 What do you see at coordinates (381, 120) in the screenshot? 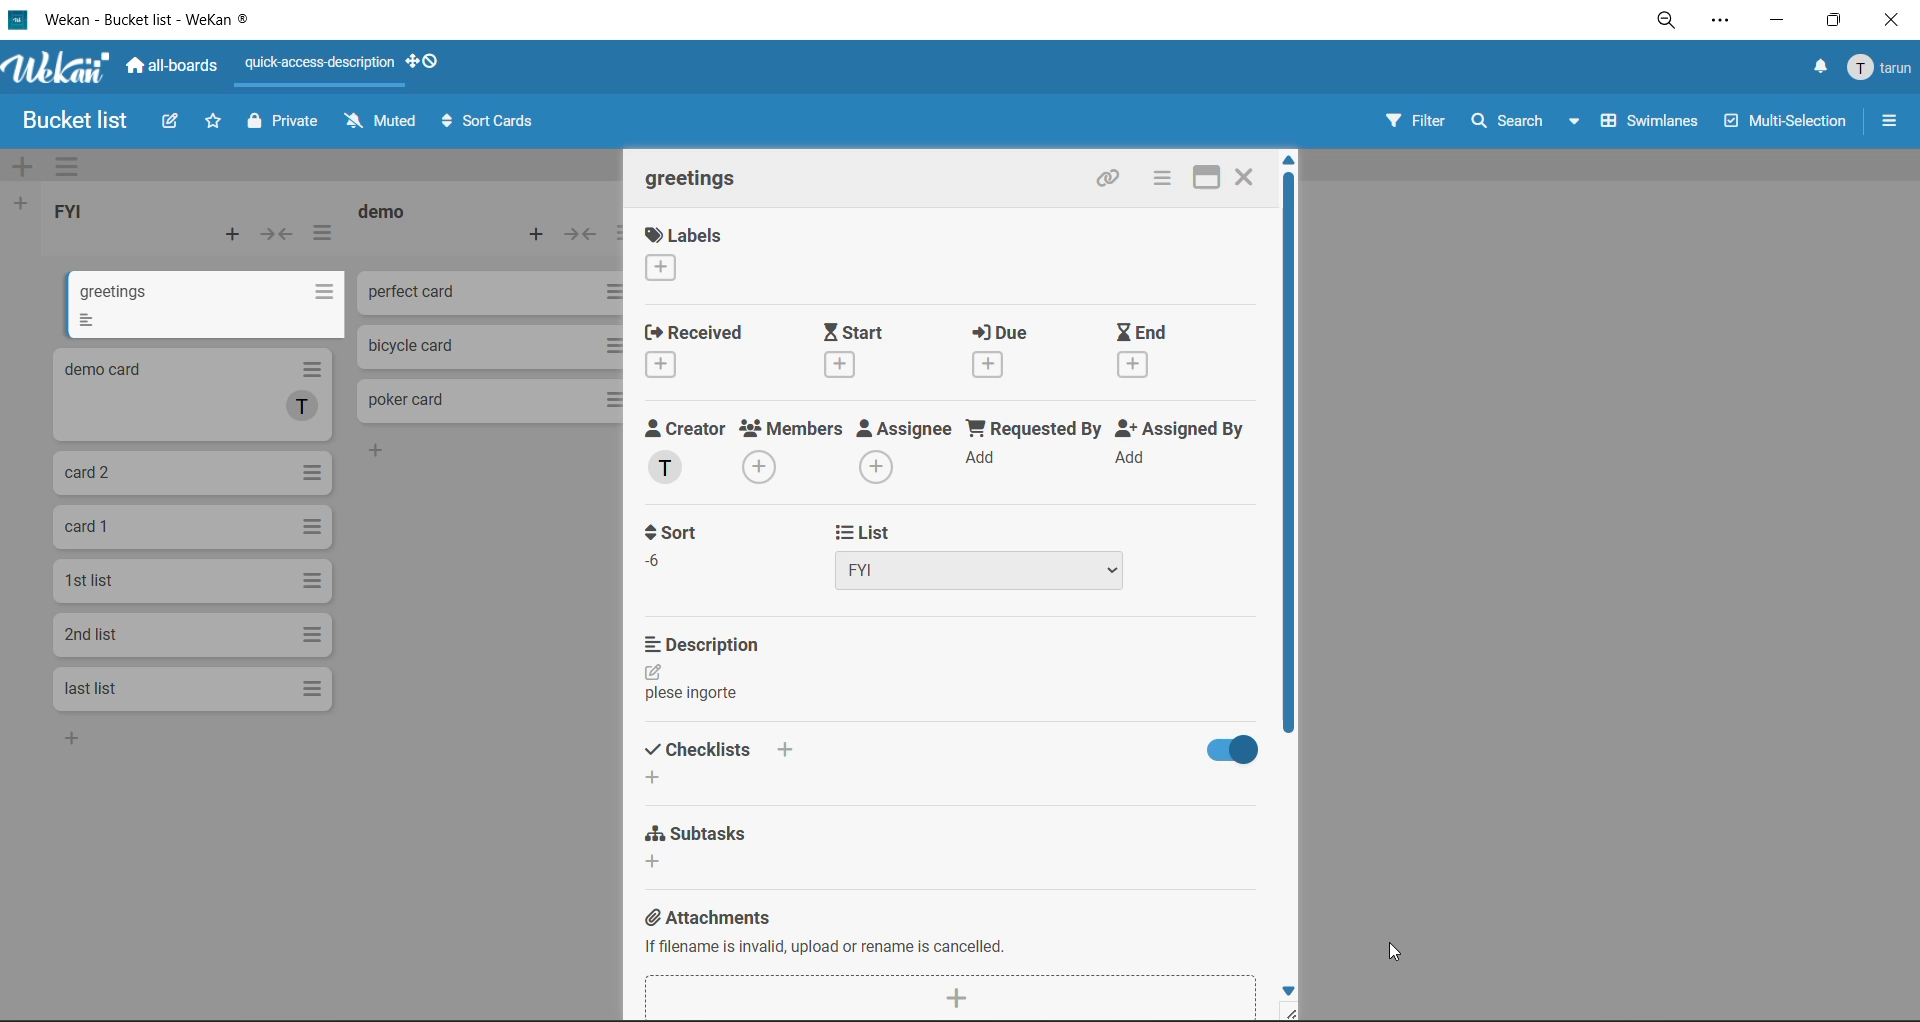
I see `muted` at bounding box center [381, 120].